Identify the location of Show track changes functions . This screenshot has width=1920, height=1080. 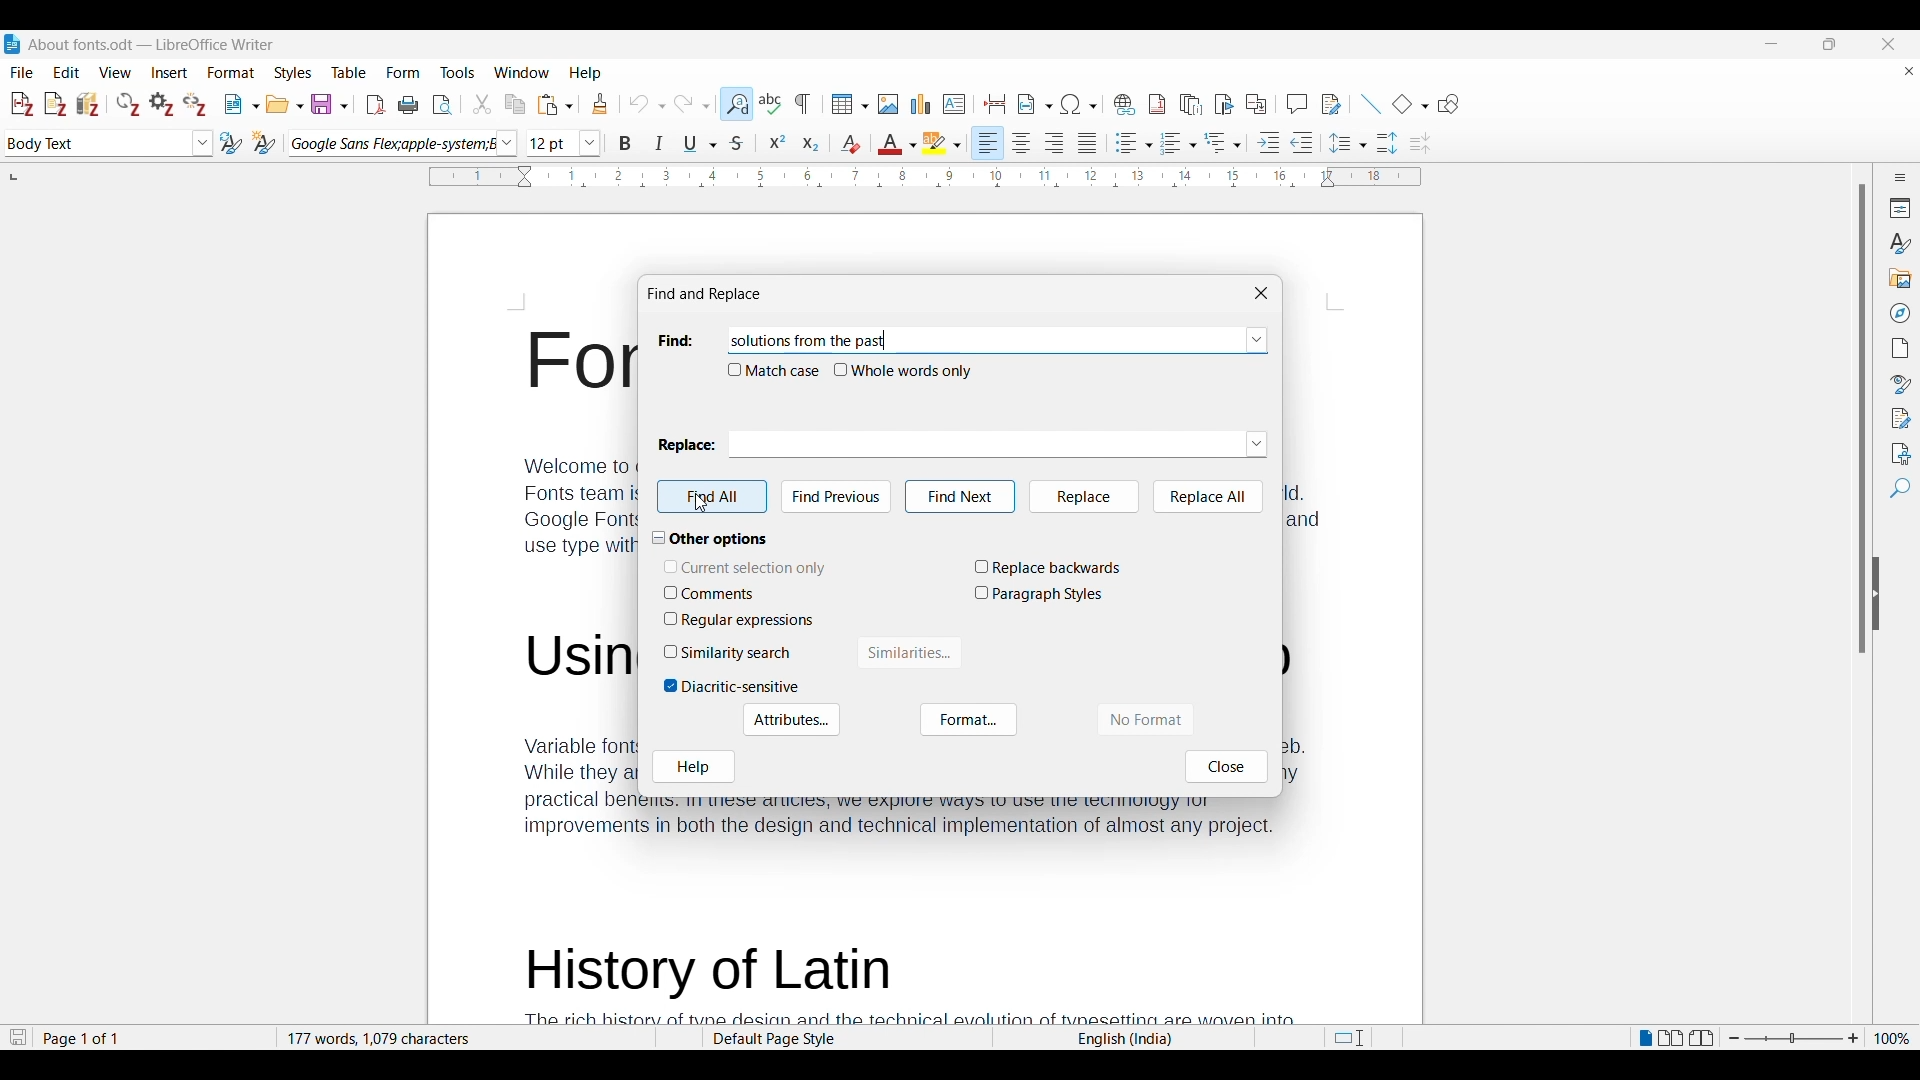
(1331, 104).